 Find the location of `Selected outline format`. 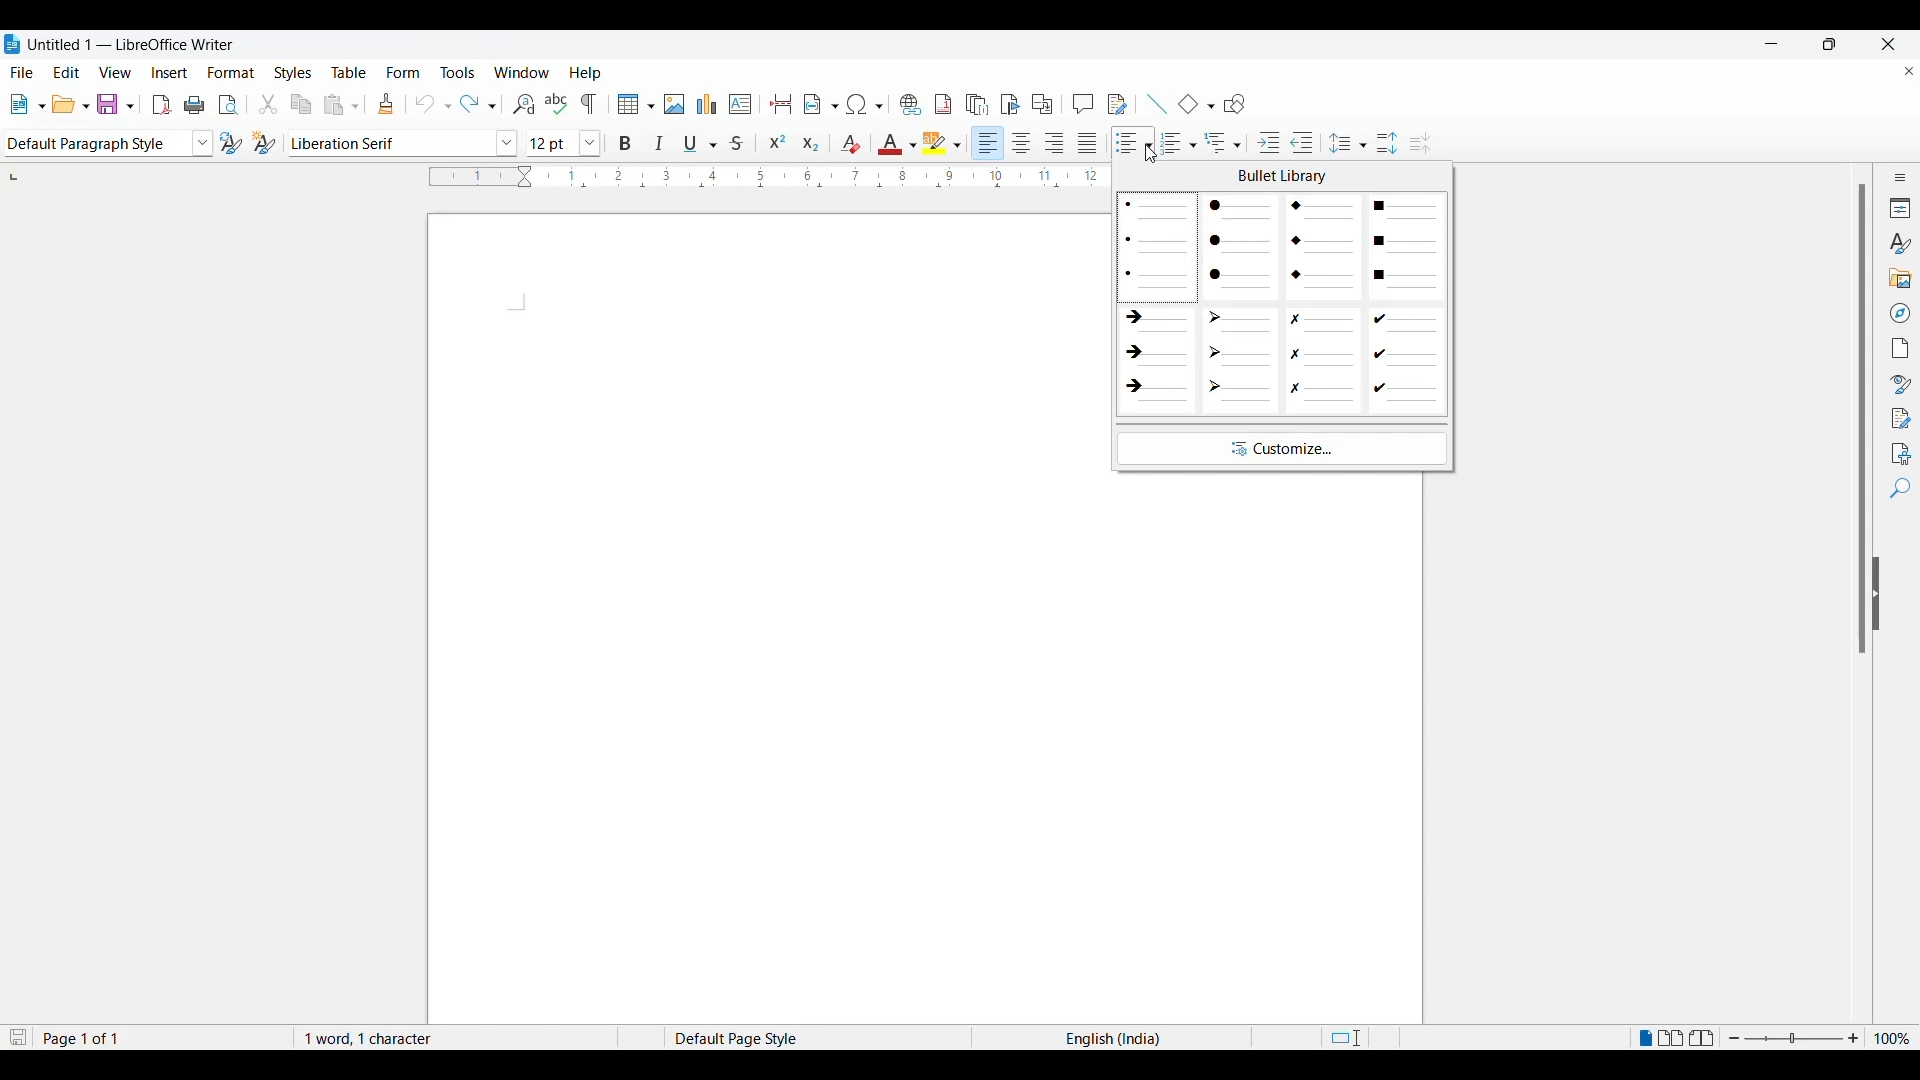

Selected outline format is located at coordinates (1223, 142).